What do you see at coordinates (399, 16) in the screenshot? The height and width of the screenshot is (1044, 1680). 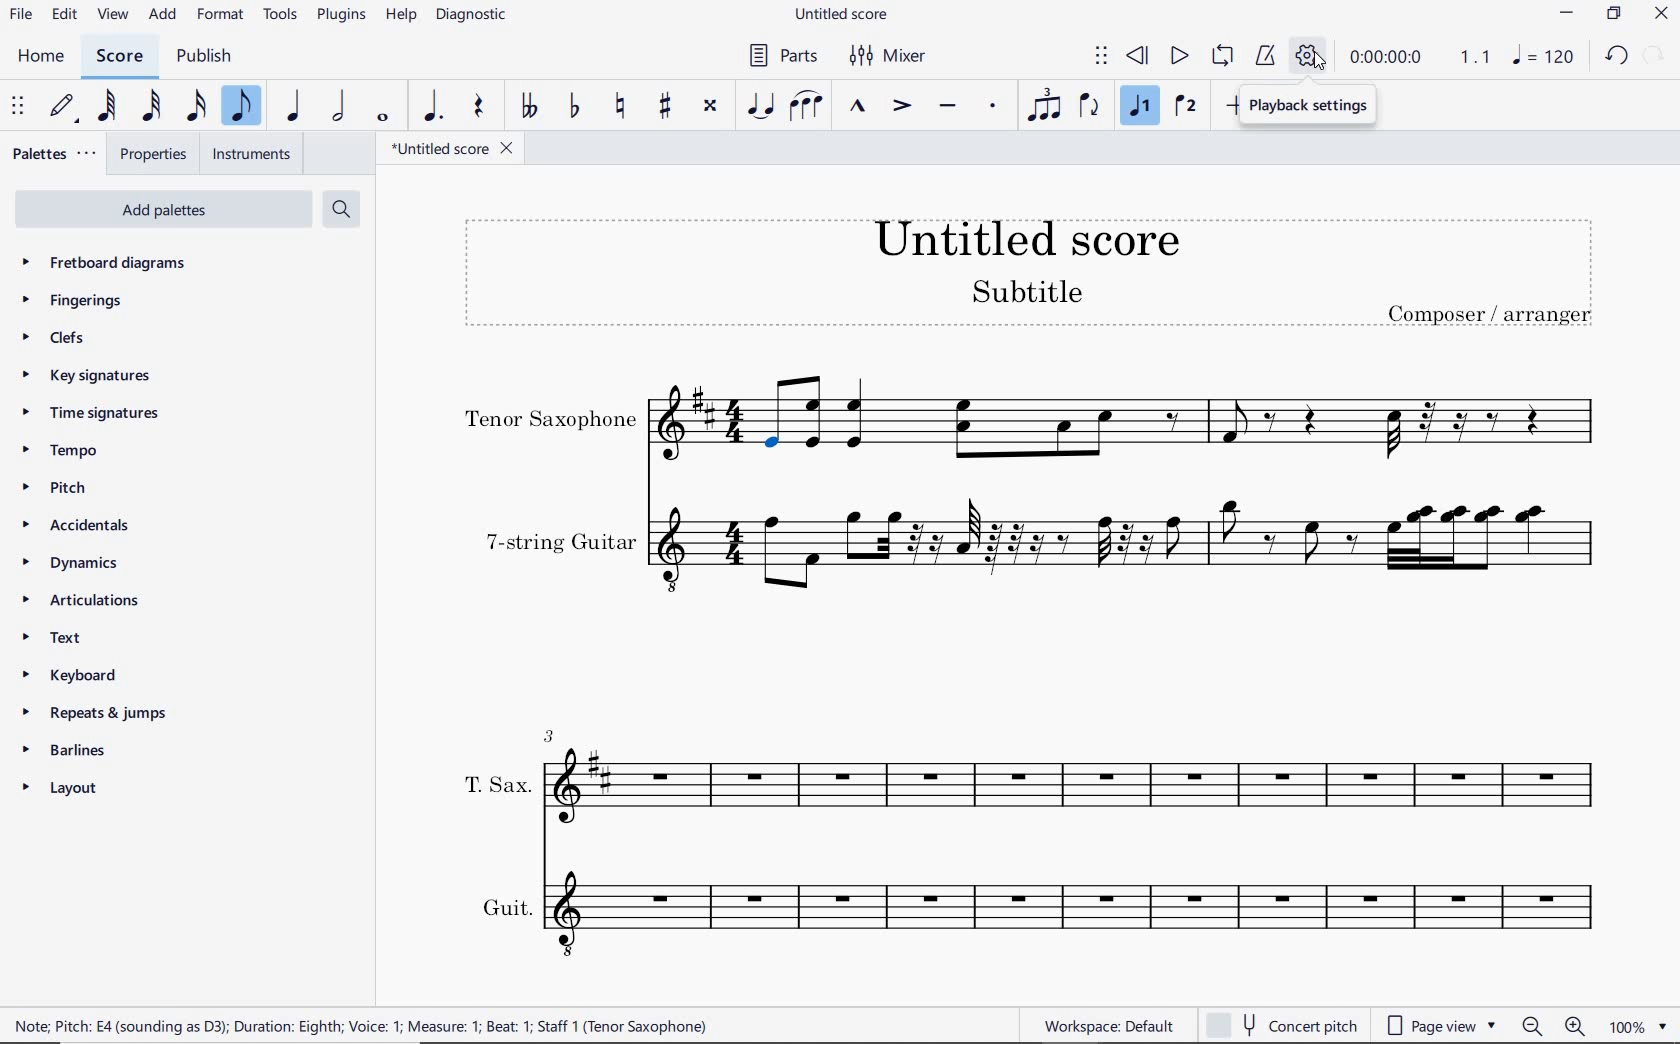 I see `HELP` at bounding box center [399, 16].